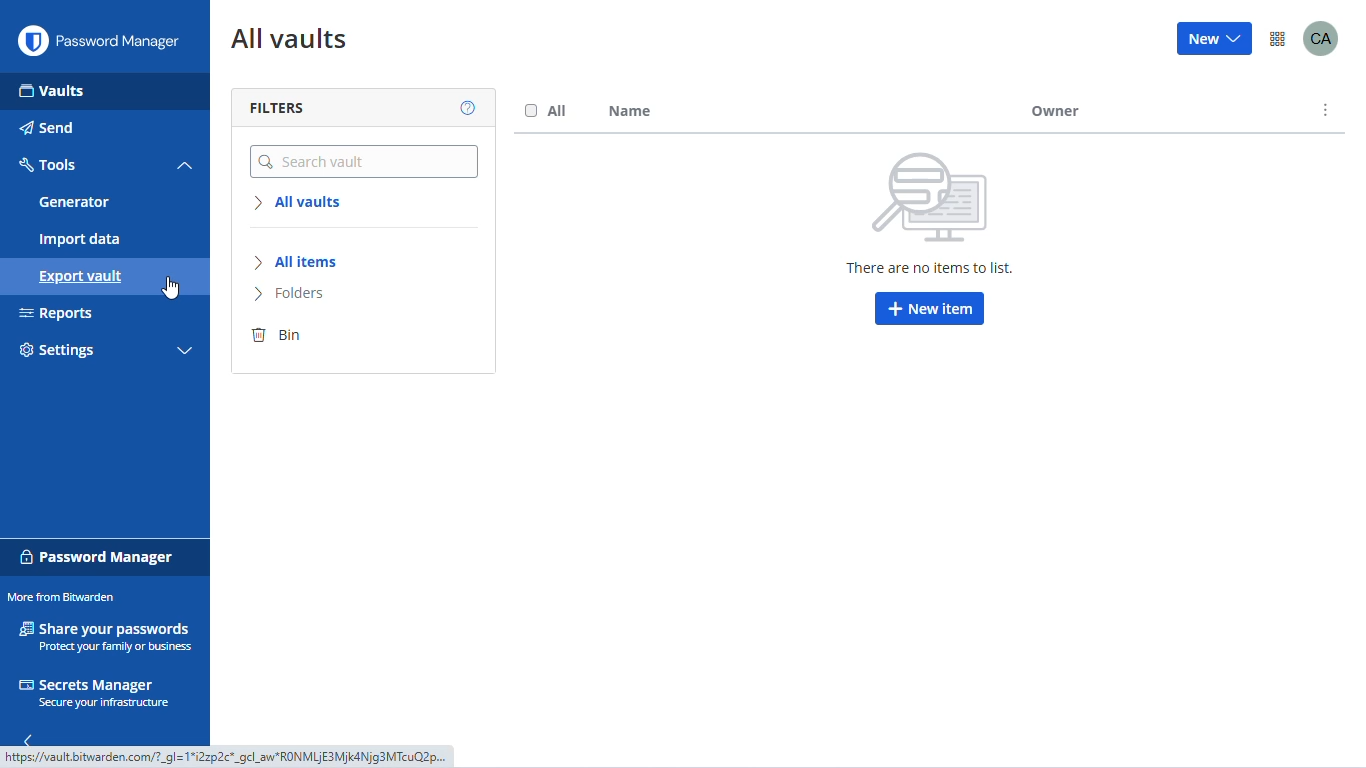 This screenshot has width=1366, height=768. What do you see at coordinates (365, 156) in the screenshot?
I see `search vault` at bounding box center [365, 156].